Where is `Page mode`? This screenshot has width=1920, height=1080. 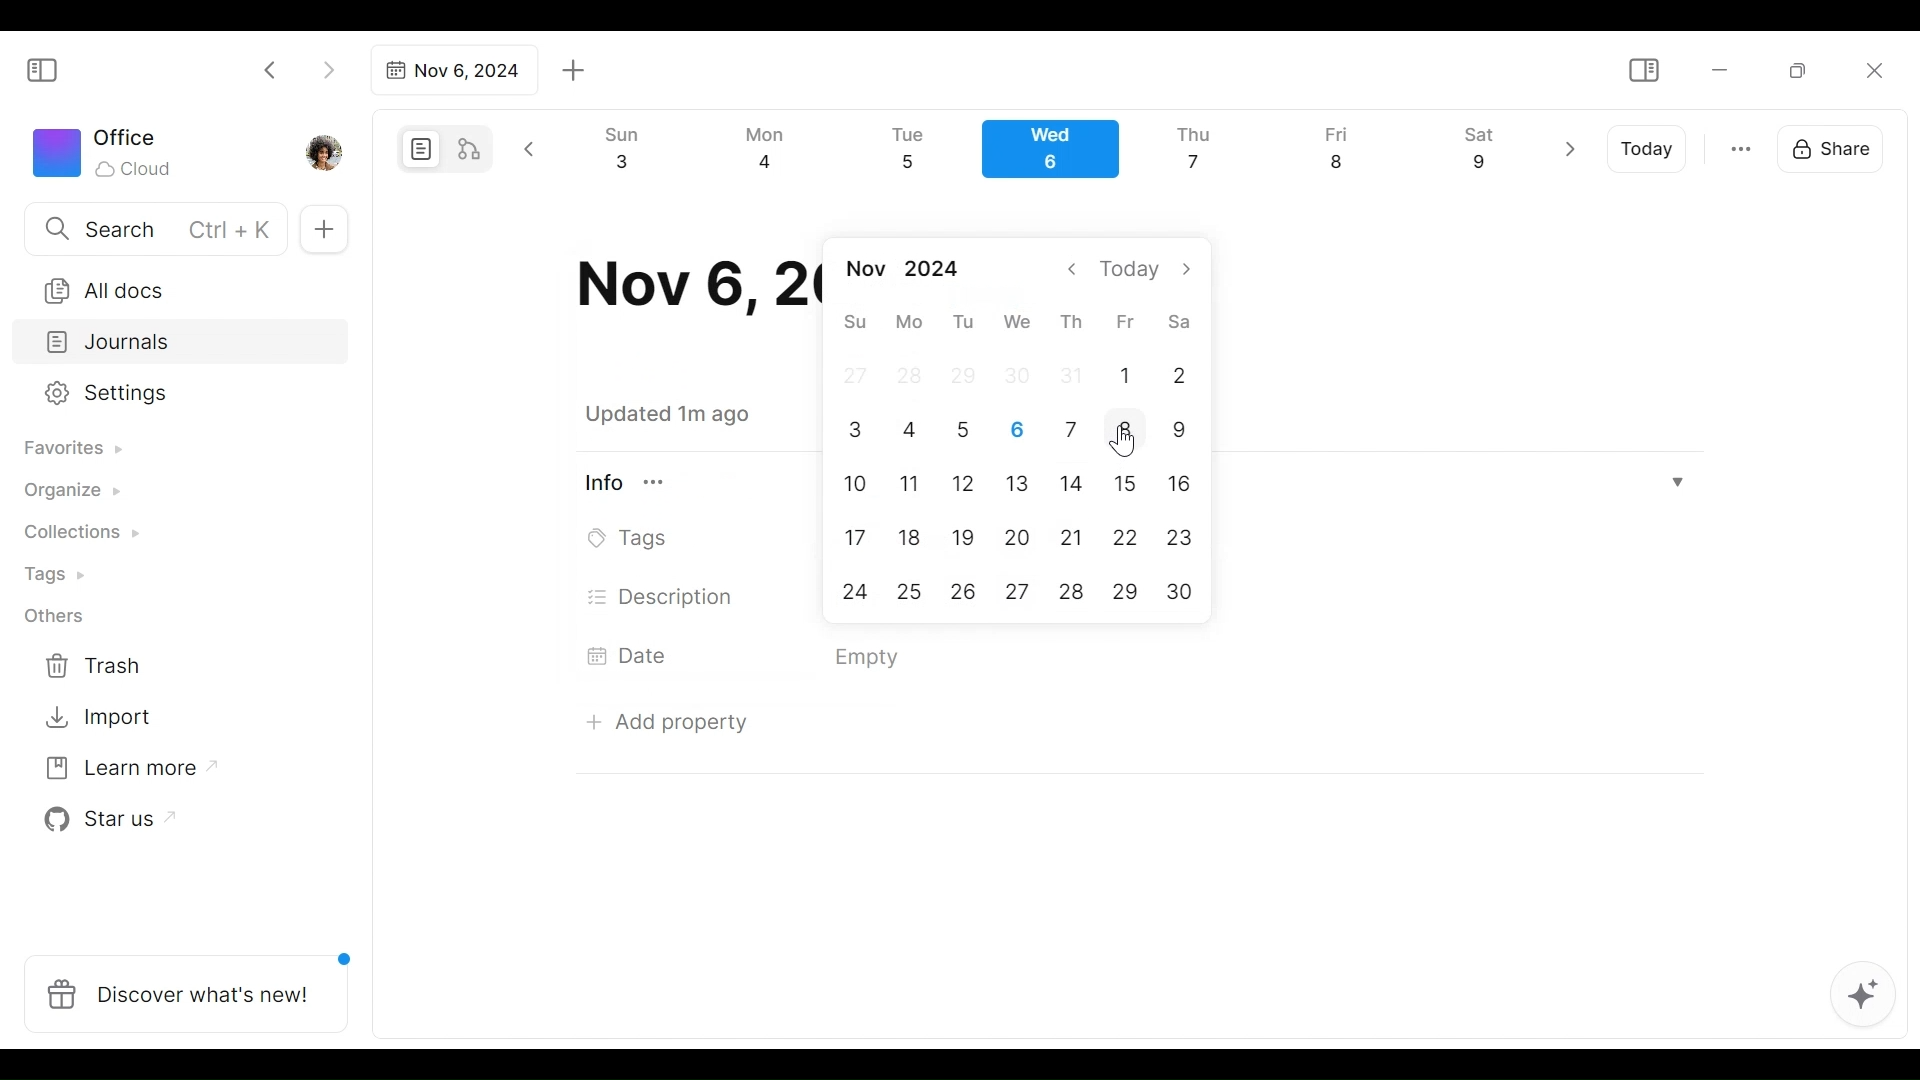 Page mode is located at coordinates (418, 149).